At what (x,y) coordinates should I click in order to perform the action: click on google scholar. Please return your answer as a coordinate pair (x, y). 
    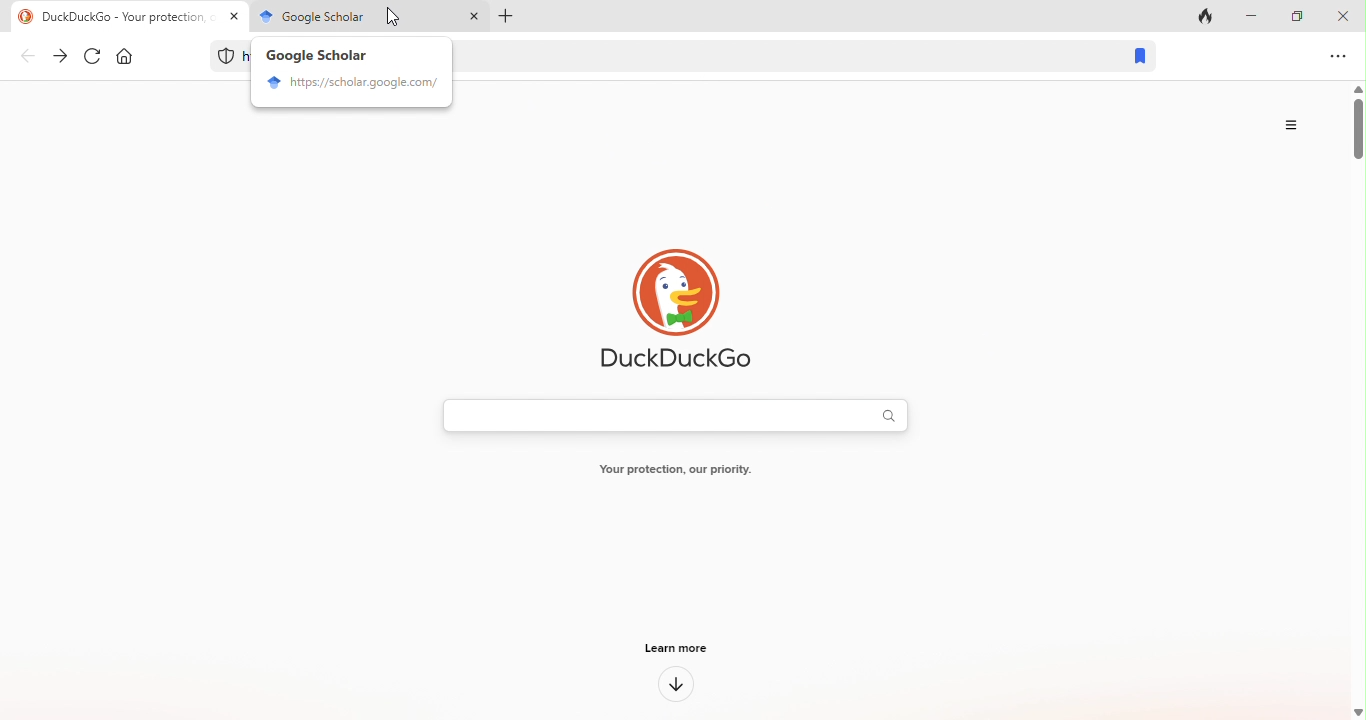
    Looking at the image, I should click on (351, 85).